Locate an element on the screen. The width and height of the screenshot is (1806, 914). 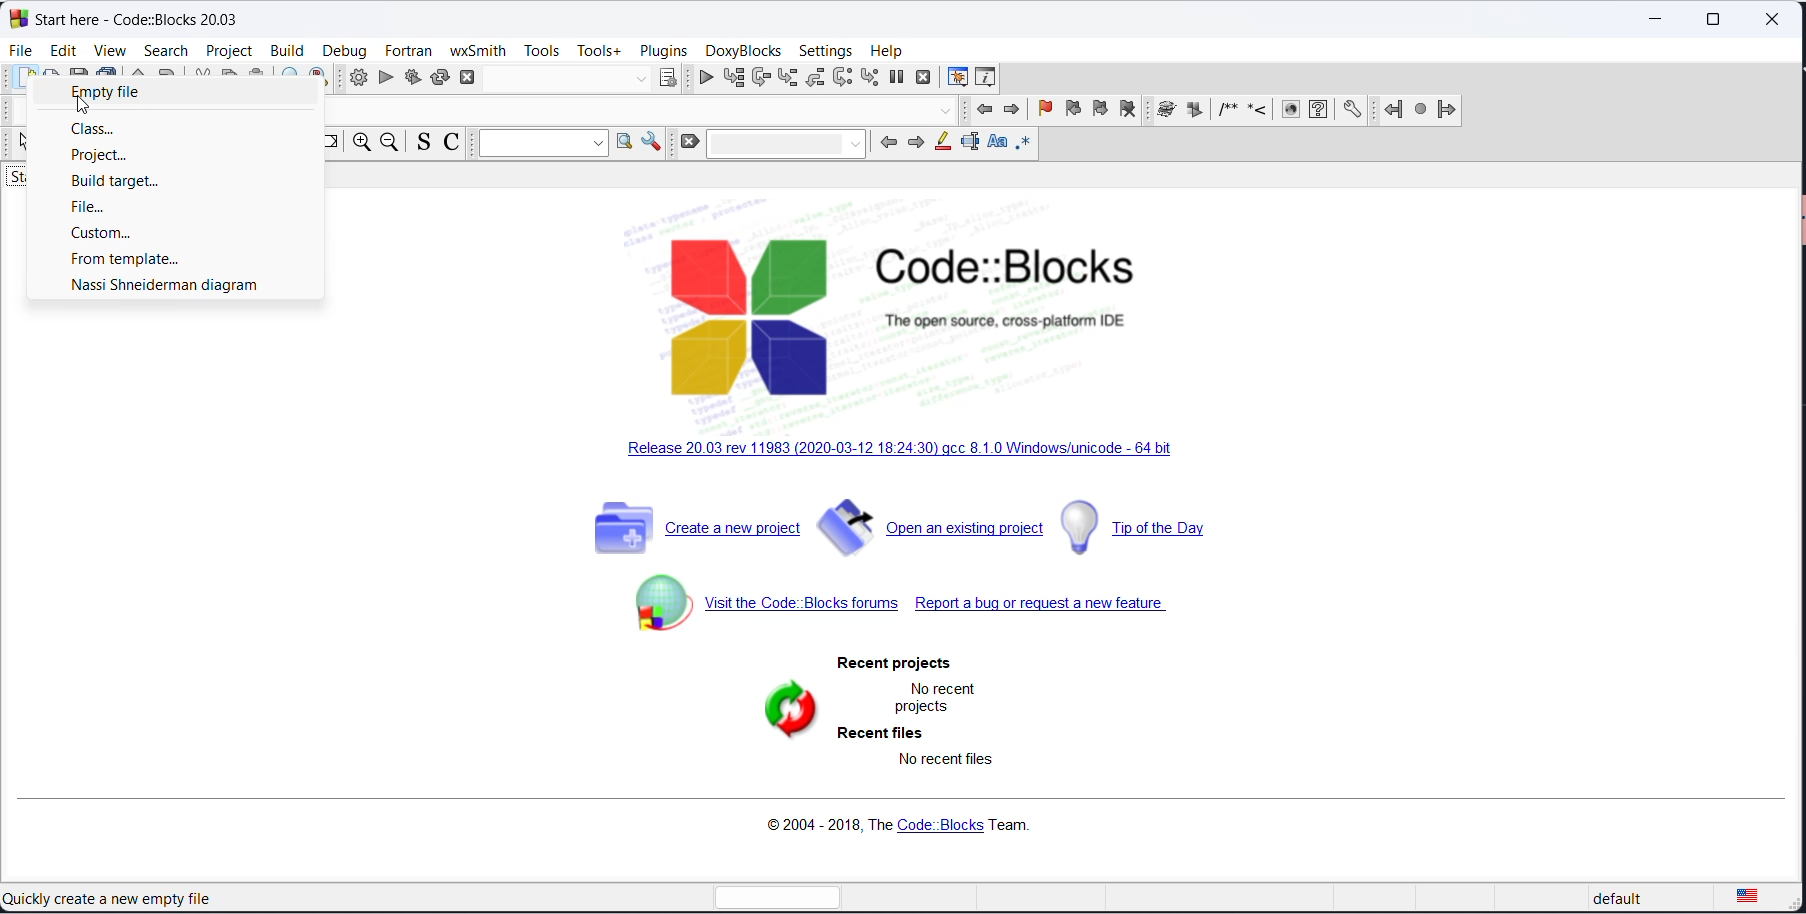
HTML is located at coordinates (1289, 112).